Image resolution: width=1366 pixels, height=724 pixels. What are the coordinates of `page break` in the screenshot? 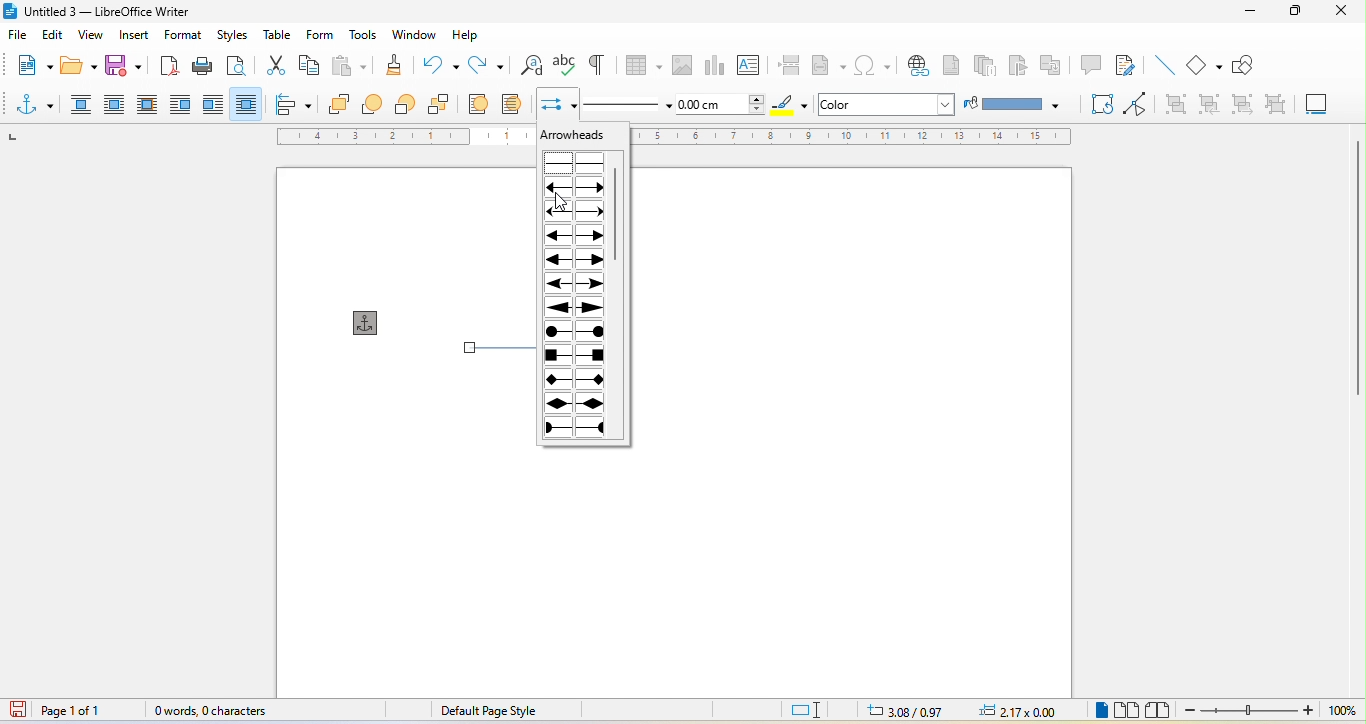 It's located at (788, 65).